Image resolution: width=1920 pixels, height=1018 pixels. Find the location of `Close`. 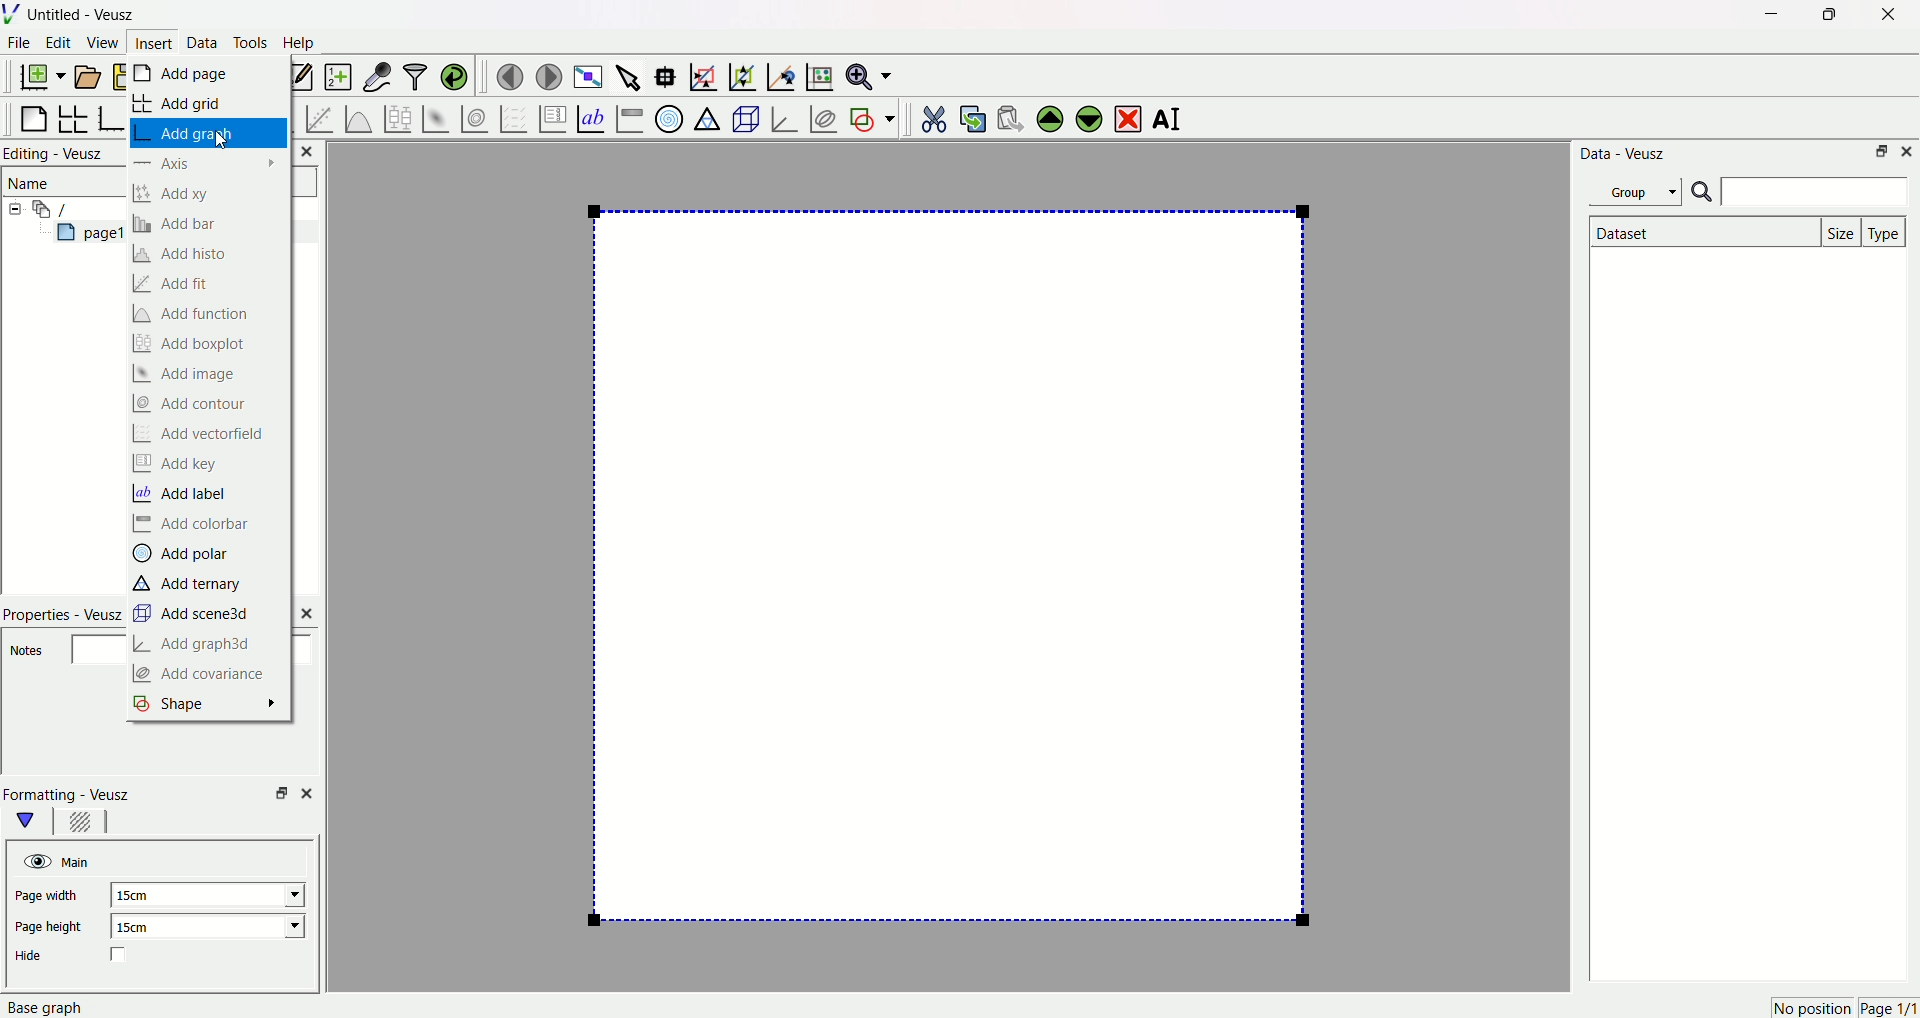

Close is located at coordinates (313, 151).